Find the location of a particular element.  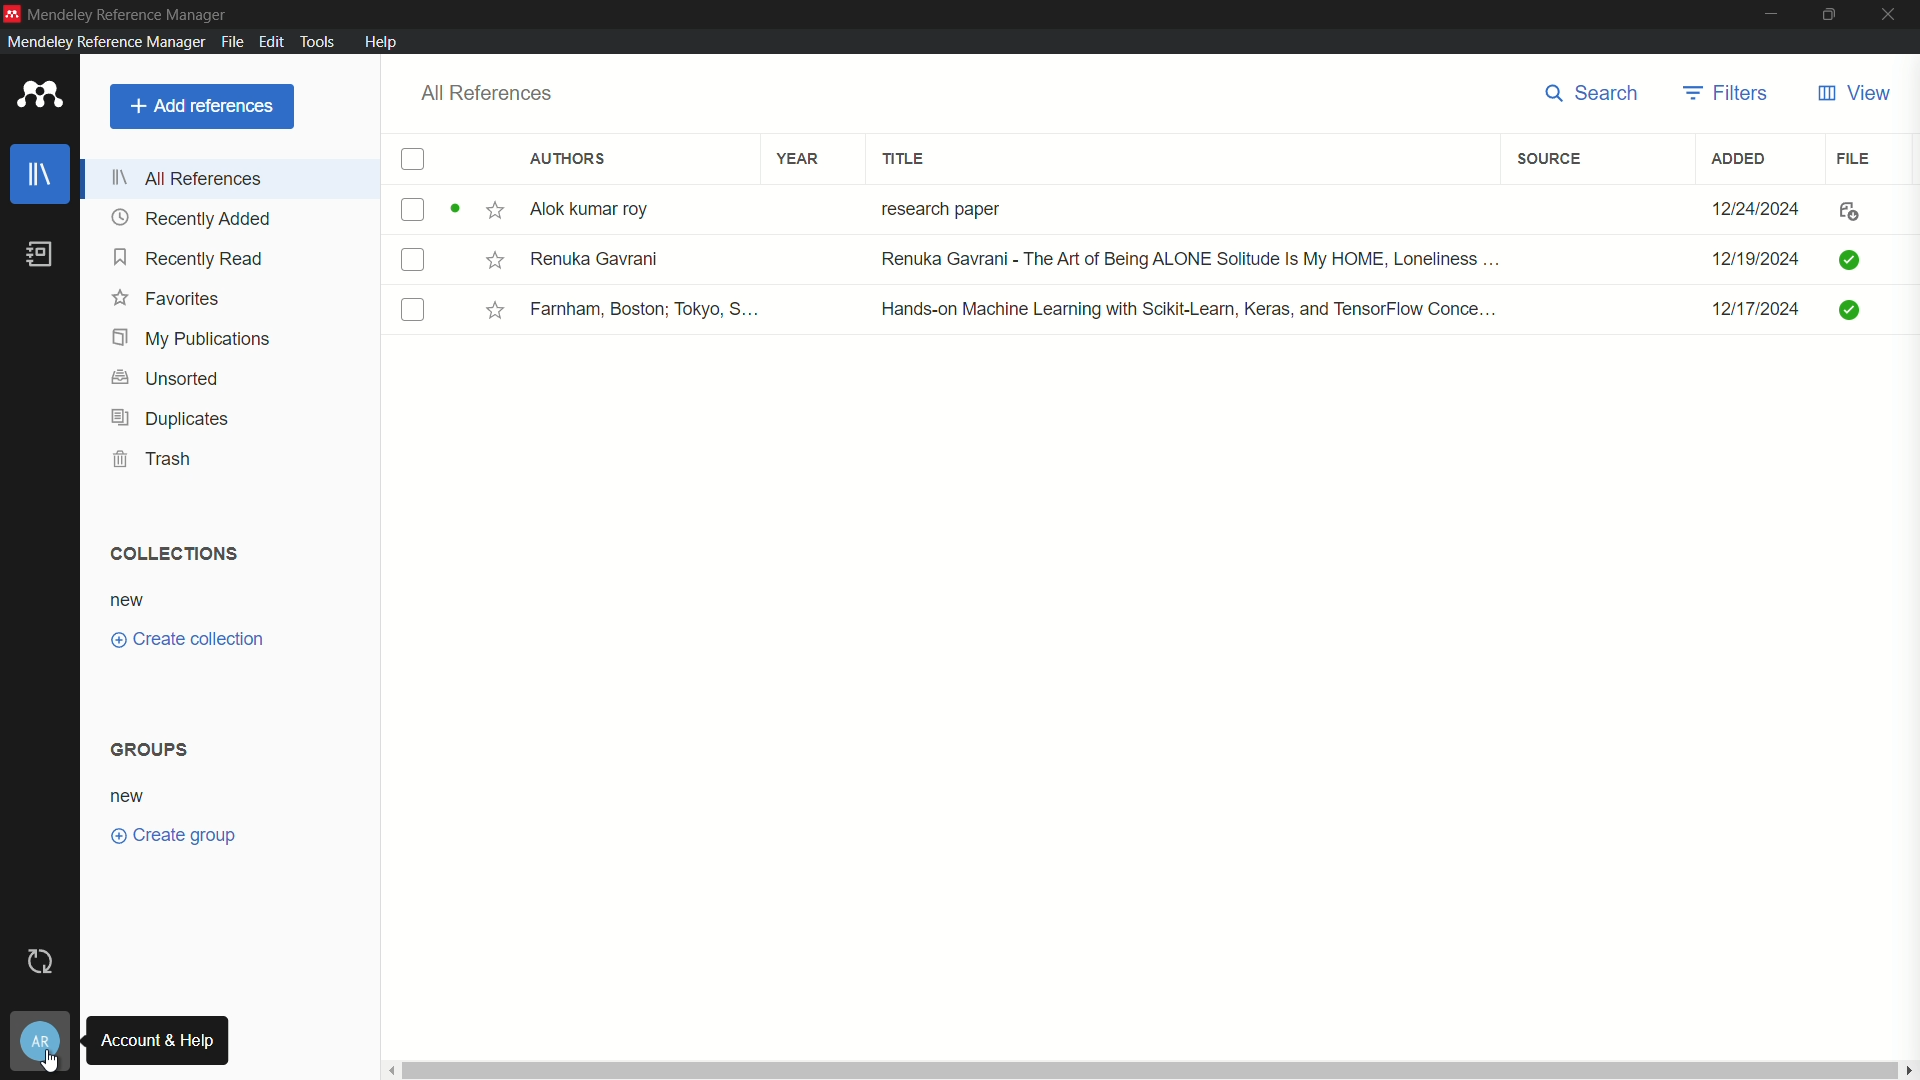

check is located at coordinates (410, 260).